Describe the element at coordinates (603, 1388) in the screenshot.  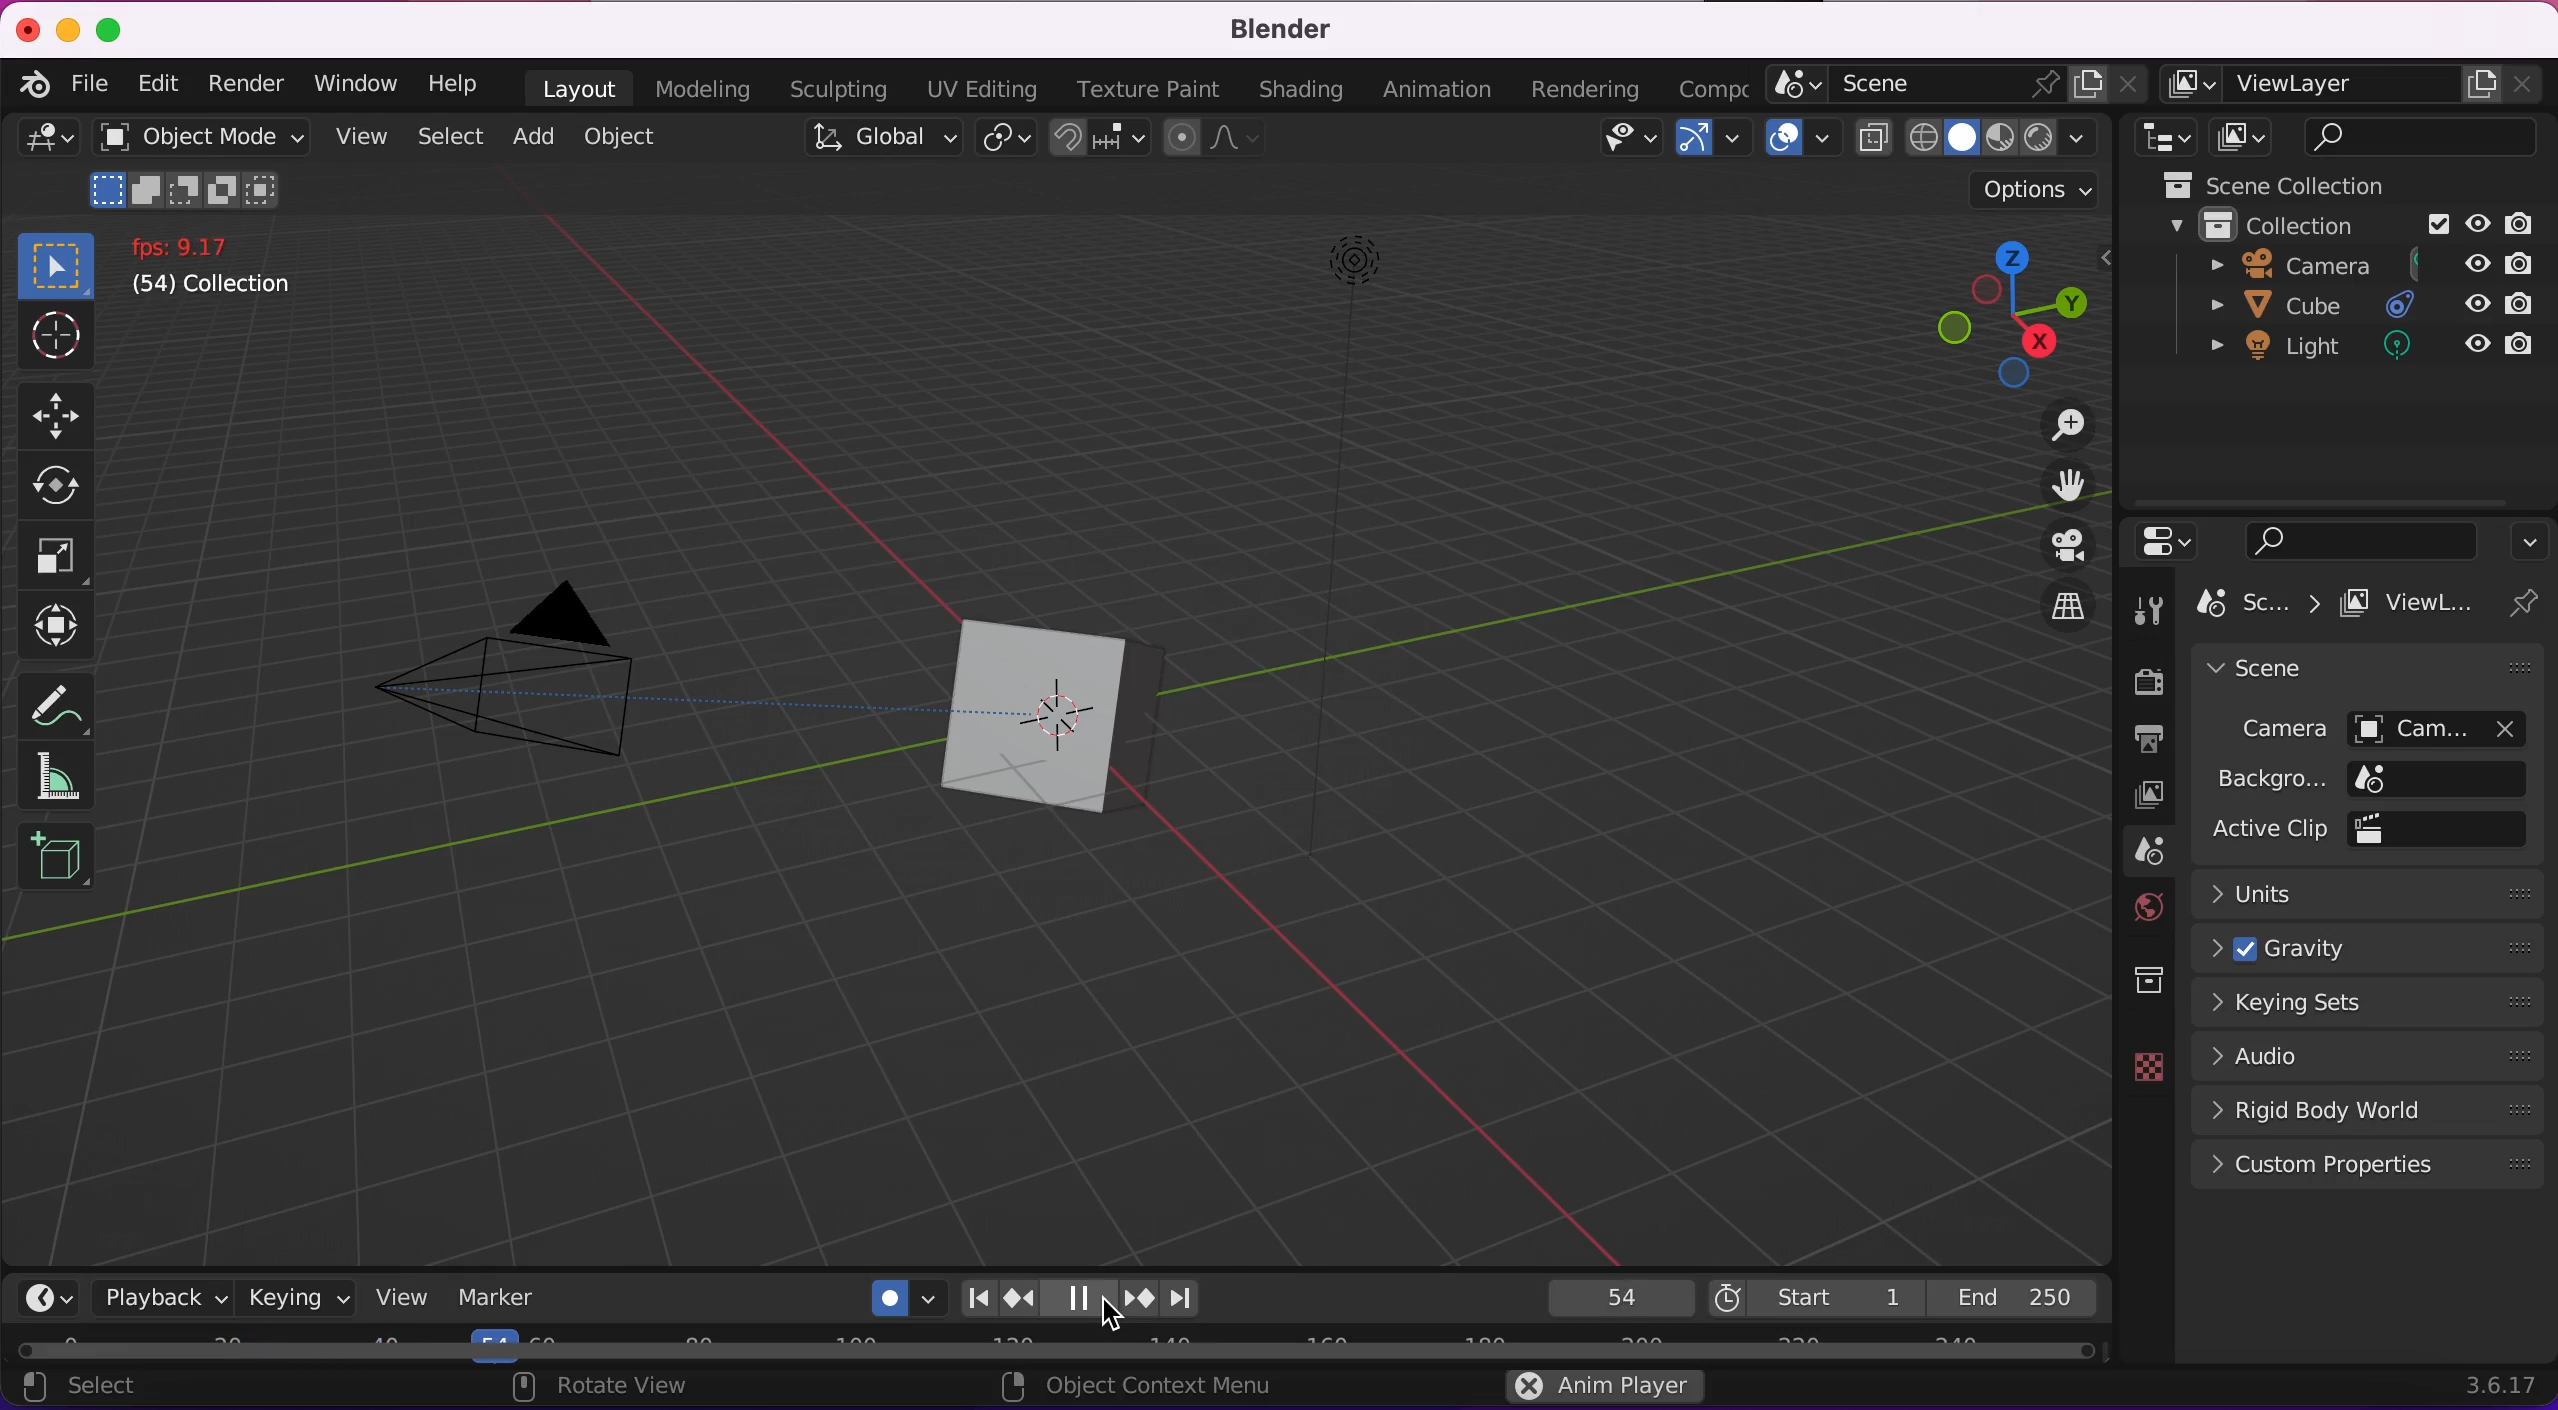
I see `rotate view` at that location.